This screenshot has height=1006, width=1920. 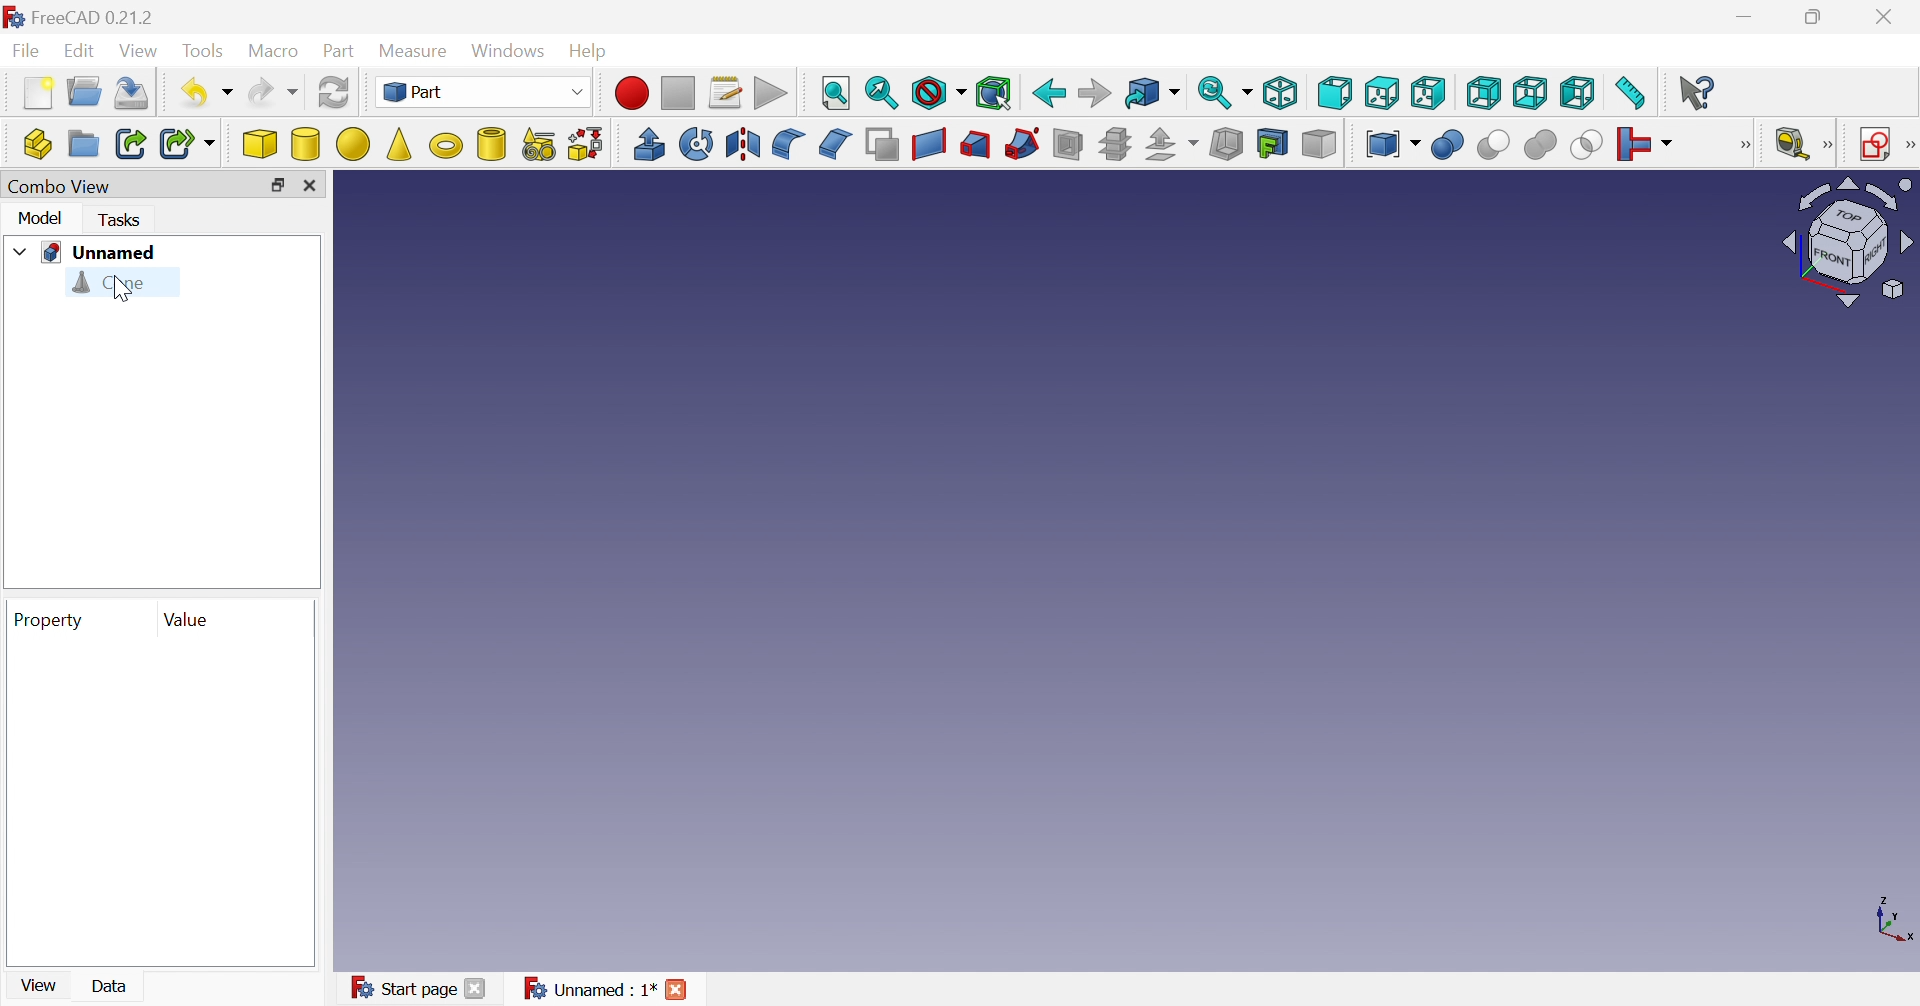 I want to click on Chamfer, so click(x=836, y=144).